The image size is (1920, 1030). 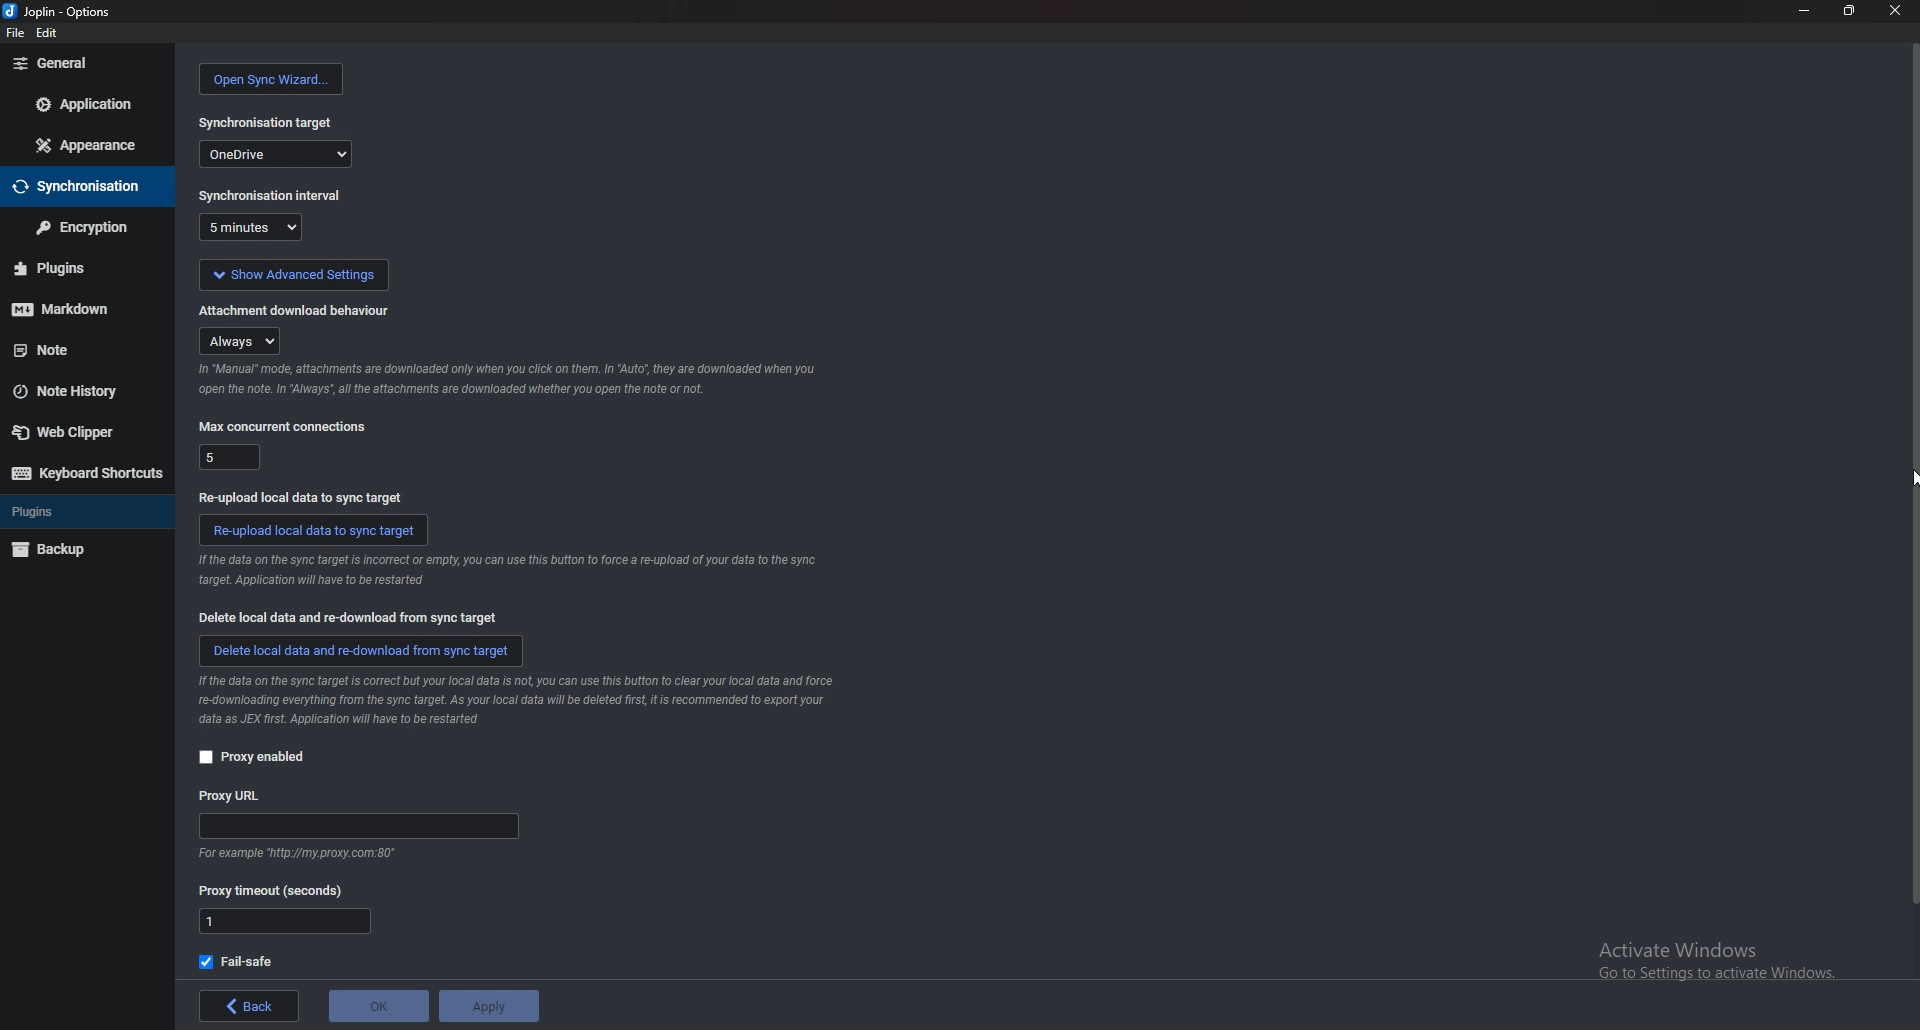 I want to click on proxy timeout, so click(x=275, y=890).